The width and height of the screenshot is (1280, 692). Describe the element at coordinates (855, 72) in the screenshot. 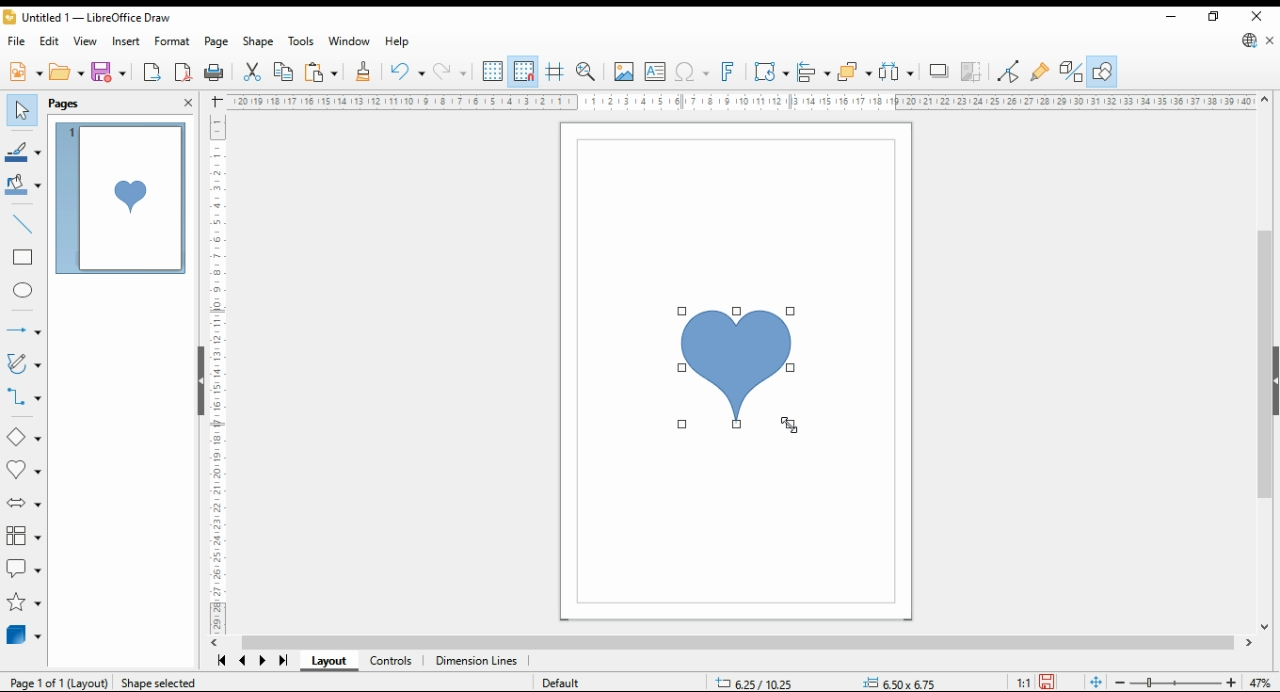

I see `arrange` at that location.